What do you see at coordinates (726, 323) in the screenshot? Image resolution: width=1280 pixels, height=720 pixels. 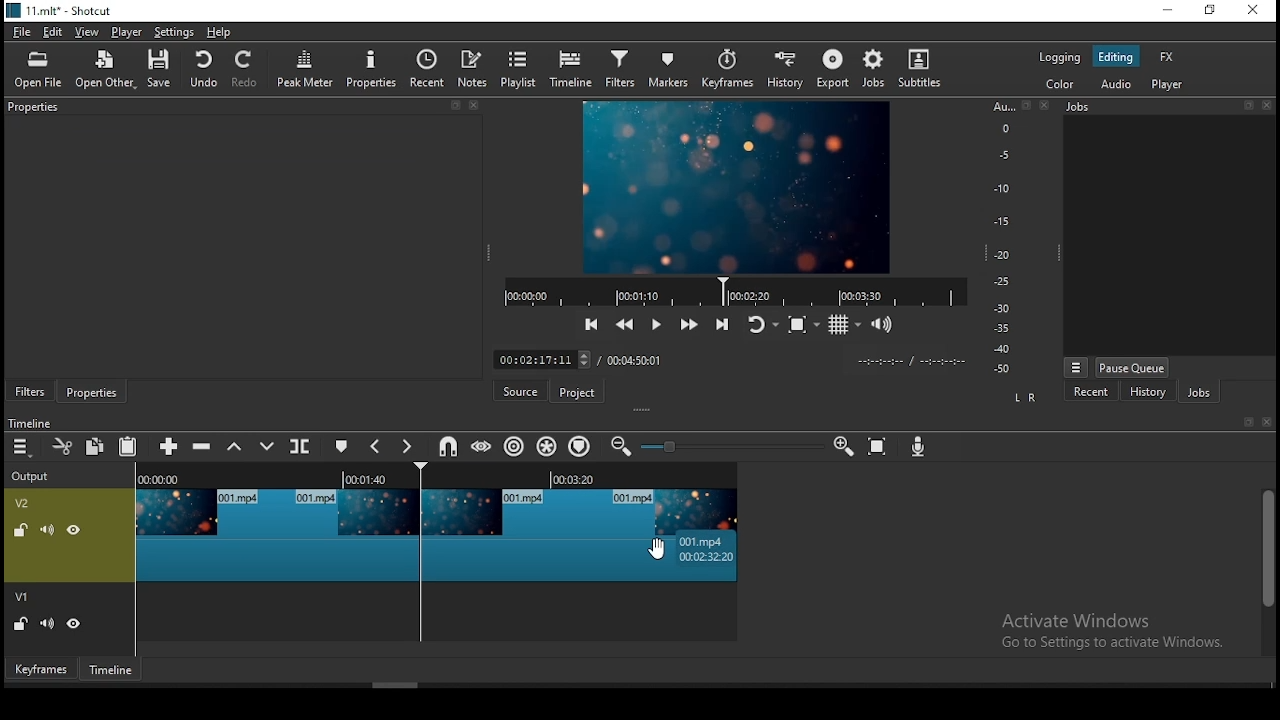 I see `skip to the next point` at bounding box center [726, 323].